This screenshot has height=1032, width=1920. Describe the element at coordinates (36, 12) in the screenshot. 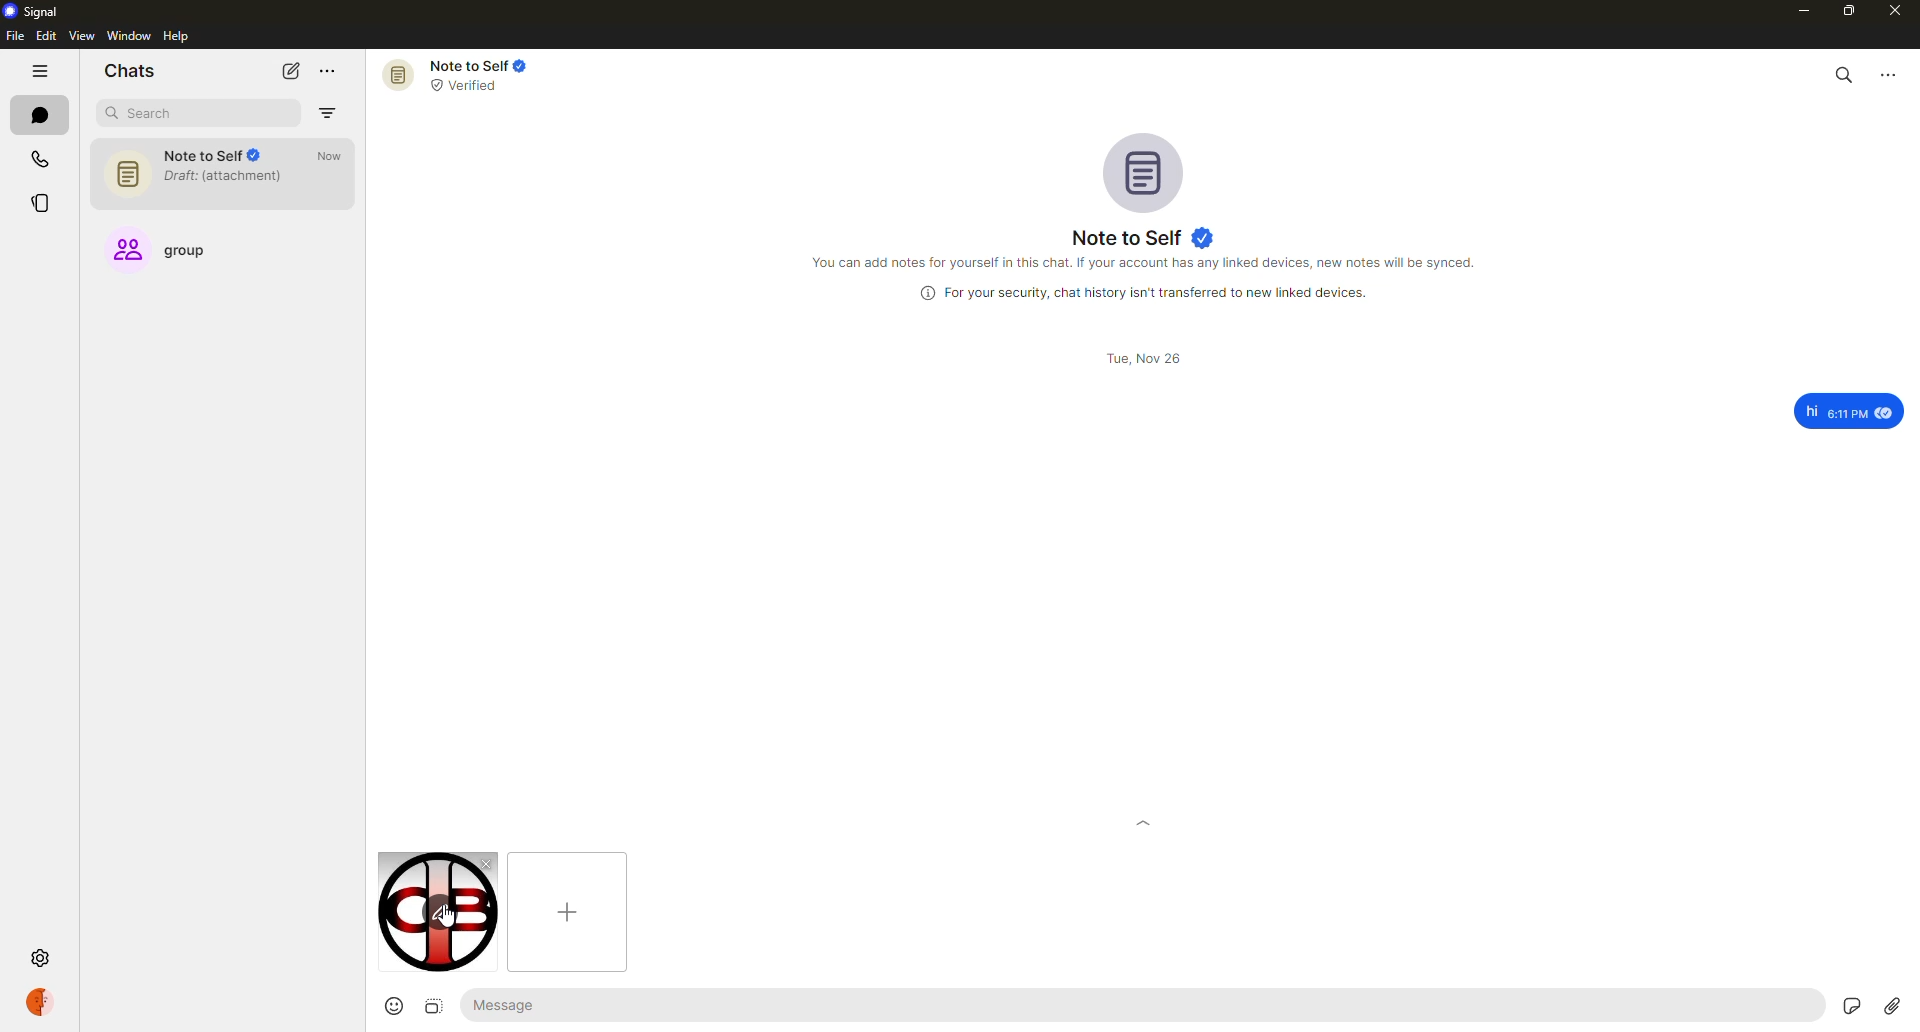

I see `signal` at that location.